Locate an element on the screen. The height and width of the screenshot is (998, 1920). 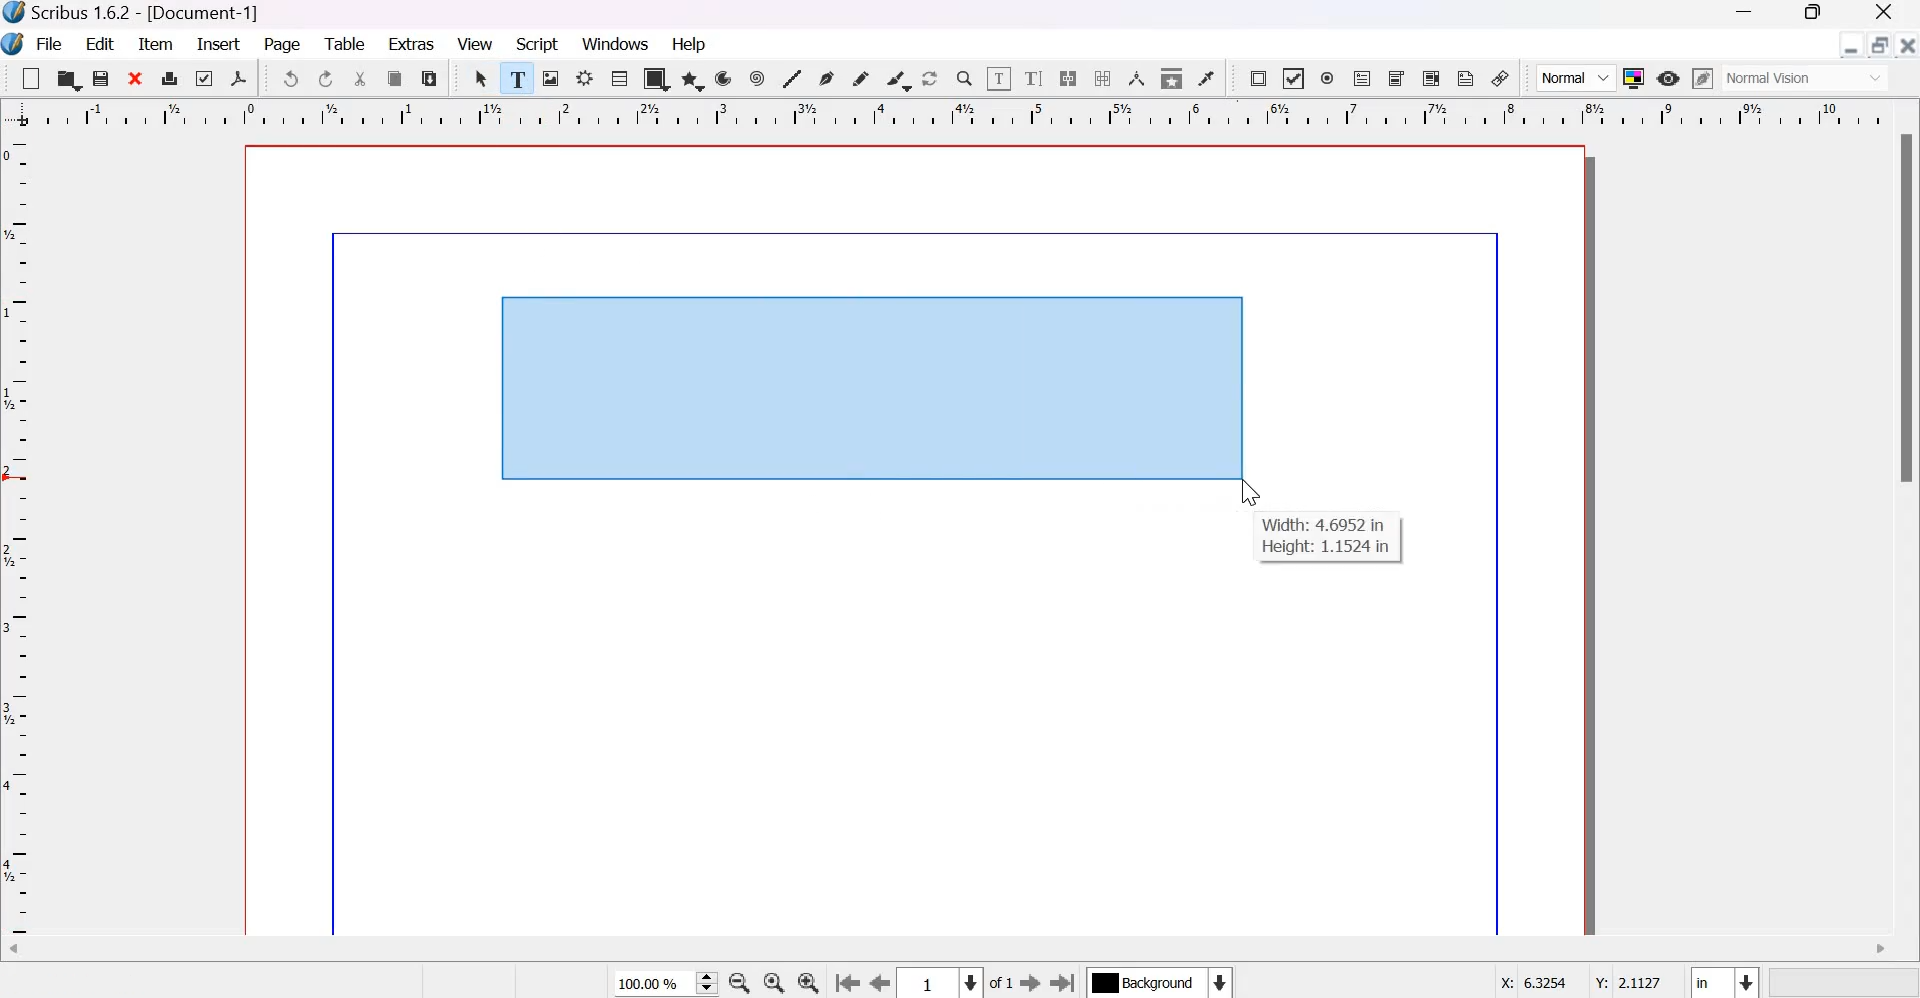
select the current unit is located at coordinates (1724, 980).